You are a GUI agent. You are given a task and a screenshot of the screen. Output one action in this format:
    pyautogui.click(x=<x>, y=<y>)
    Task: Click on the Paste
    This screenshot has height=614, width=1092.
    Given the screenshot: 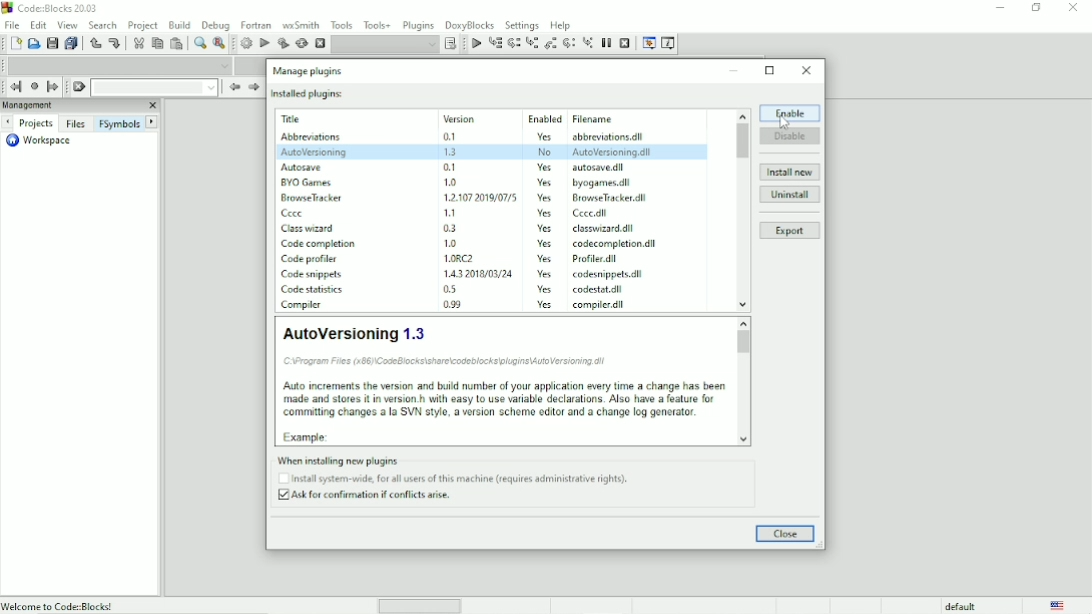 What is the action you would take?
    pyautogui.click(x=177, y=43)
    